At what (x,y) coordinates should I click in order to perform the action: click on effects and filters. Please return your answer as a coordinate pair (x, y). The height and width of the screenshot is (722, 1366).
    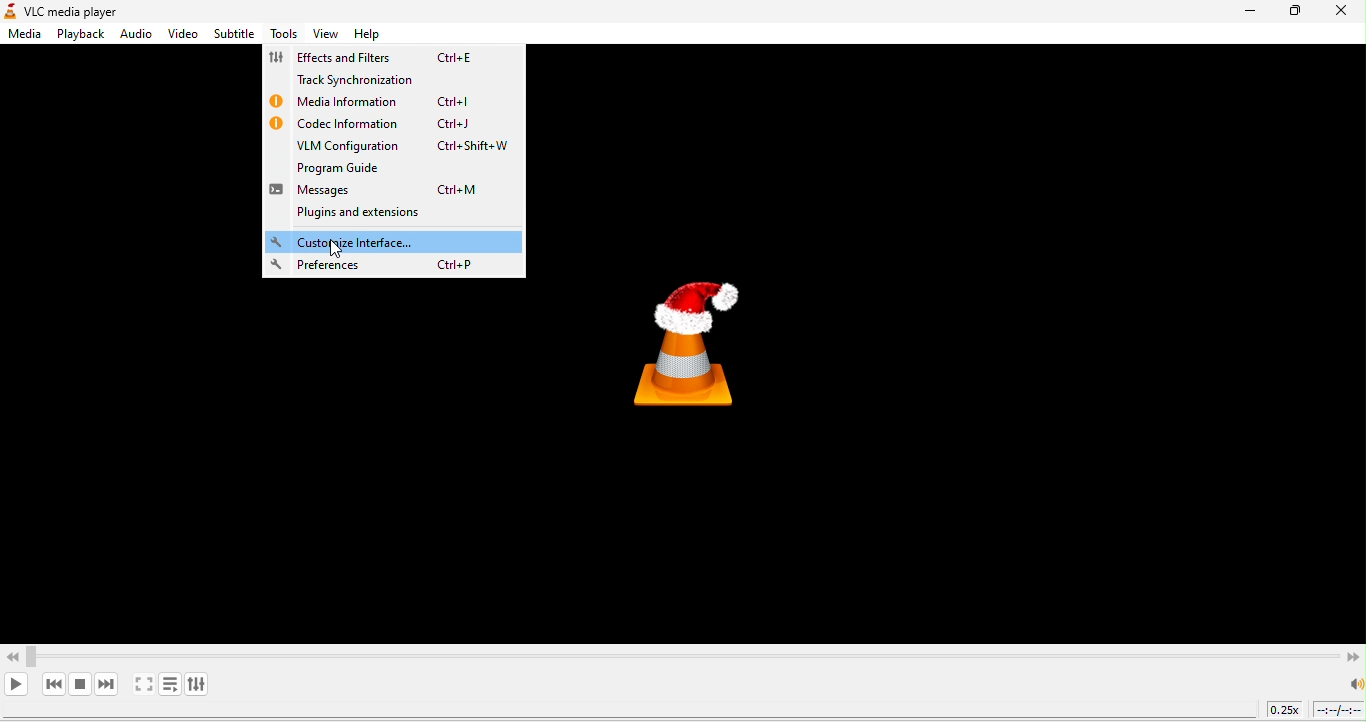
    Looking at the image, I should click on (380, 59).